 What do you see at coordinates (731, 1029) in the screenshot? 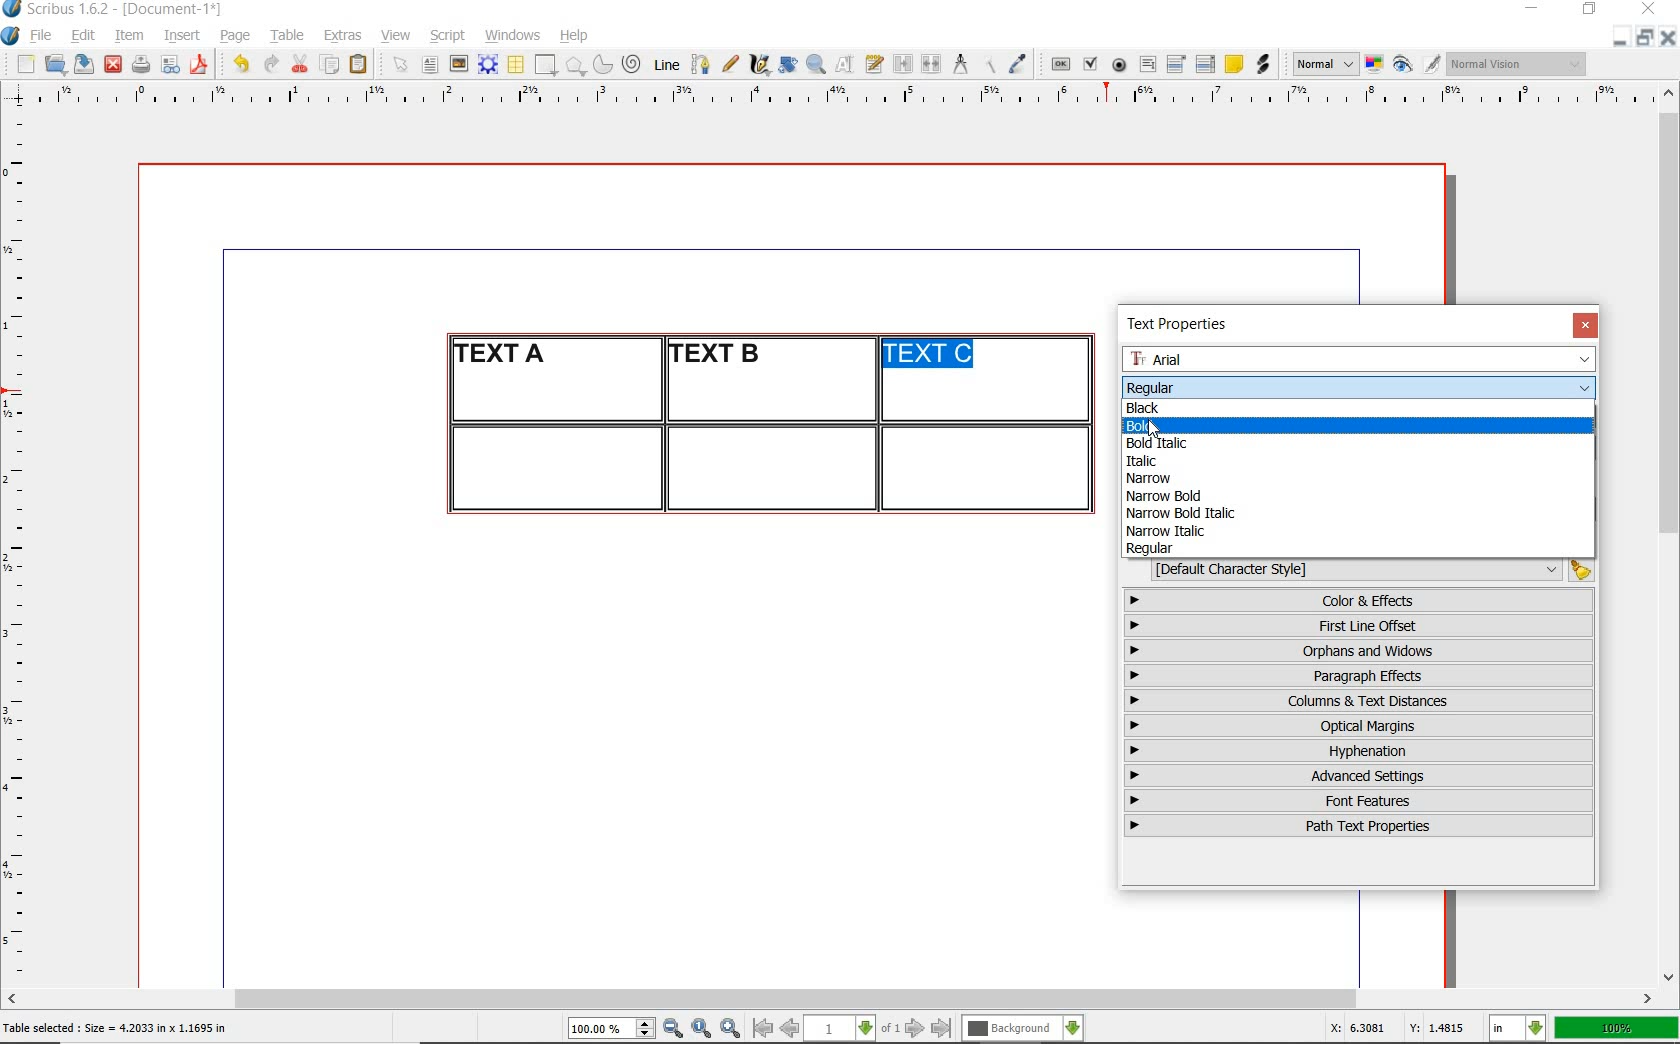
I see `zoom in` at bounding box center [731, 1029].